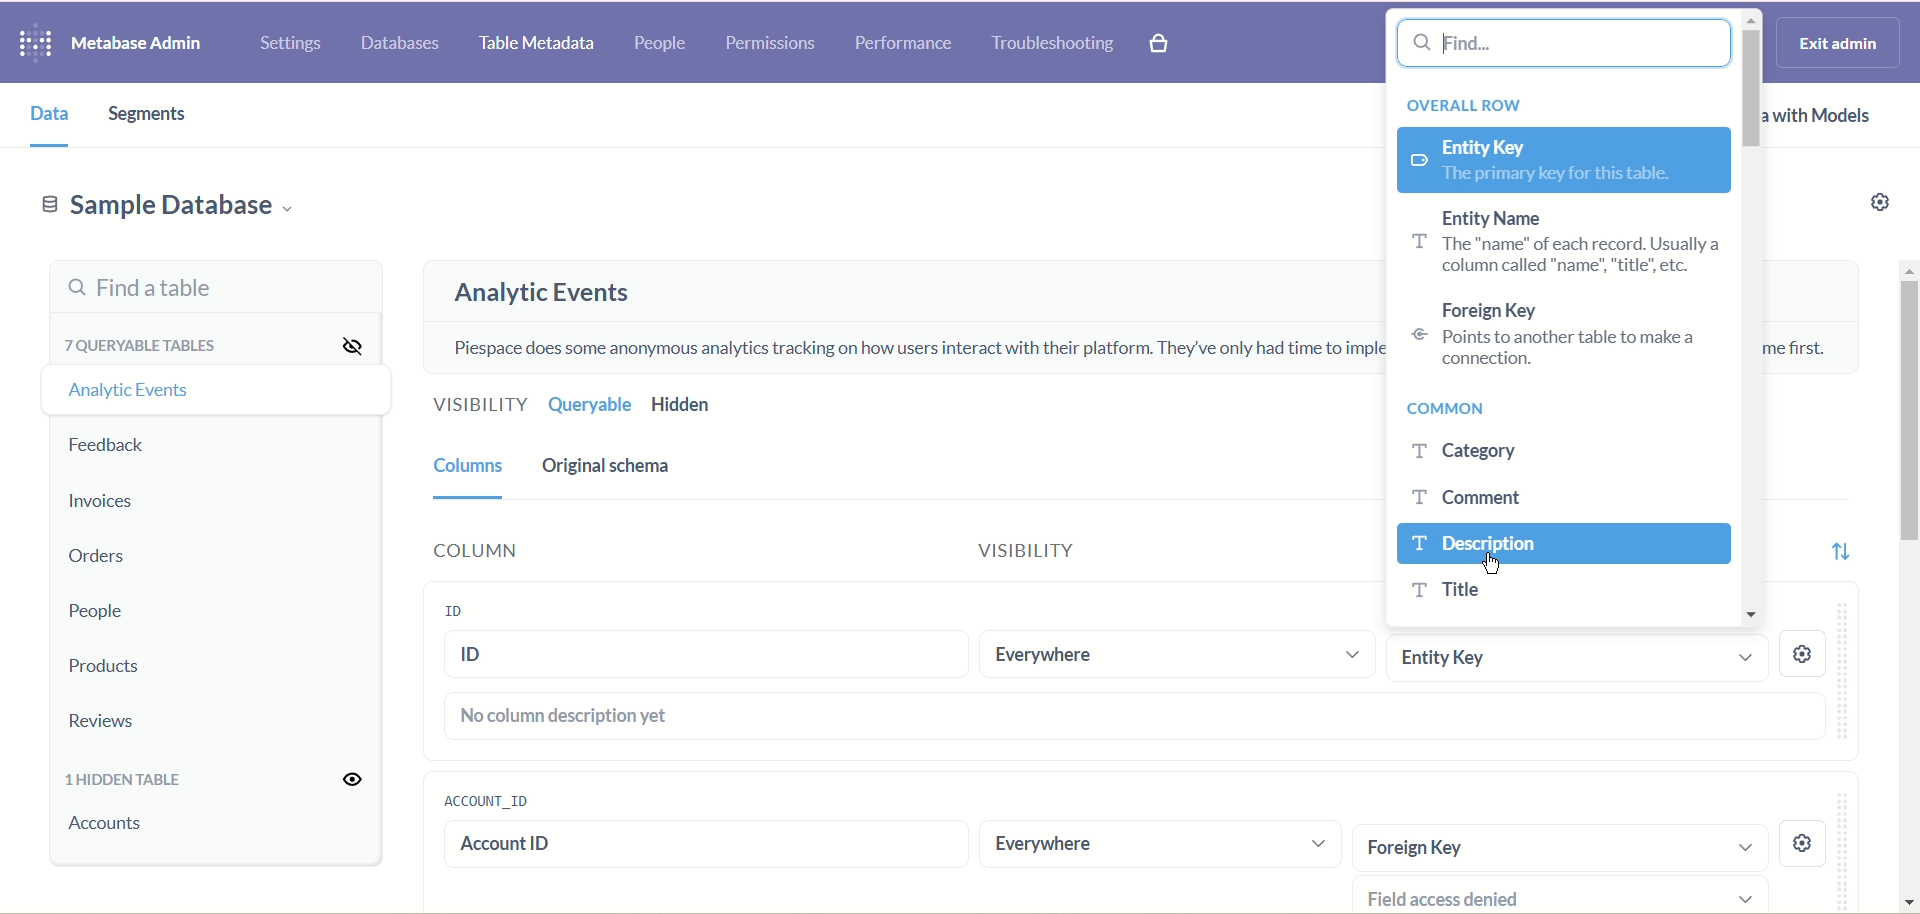 The height and width of the screenshot is (914, 1920). What do you see at coordinates (541, 293) in the screenshot?
I see `analytic events` at bounding box center [541, 293].